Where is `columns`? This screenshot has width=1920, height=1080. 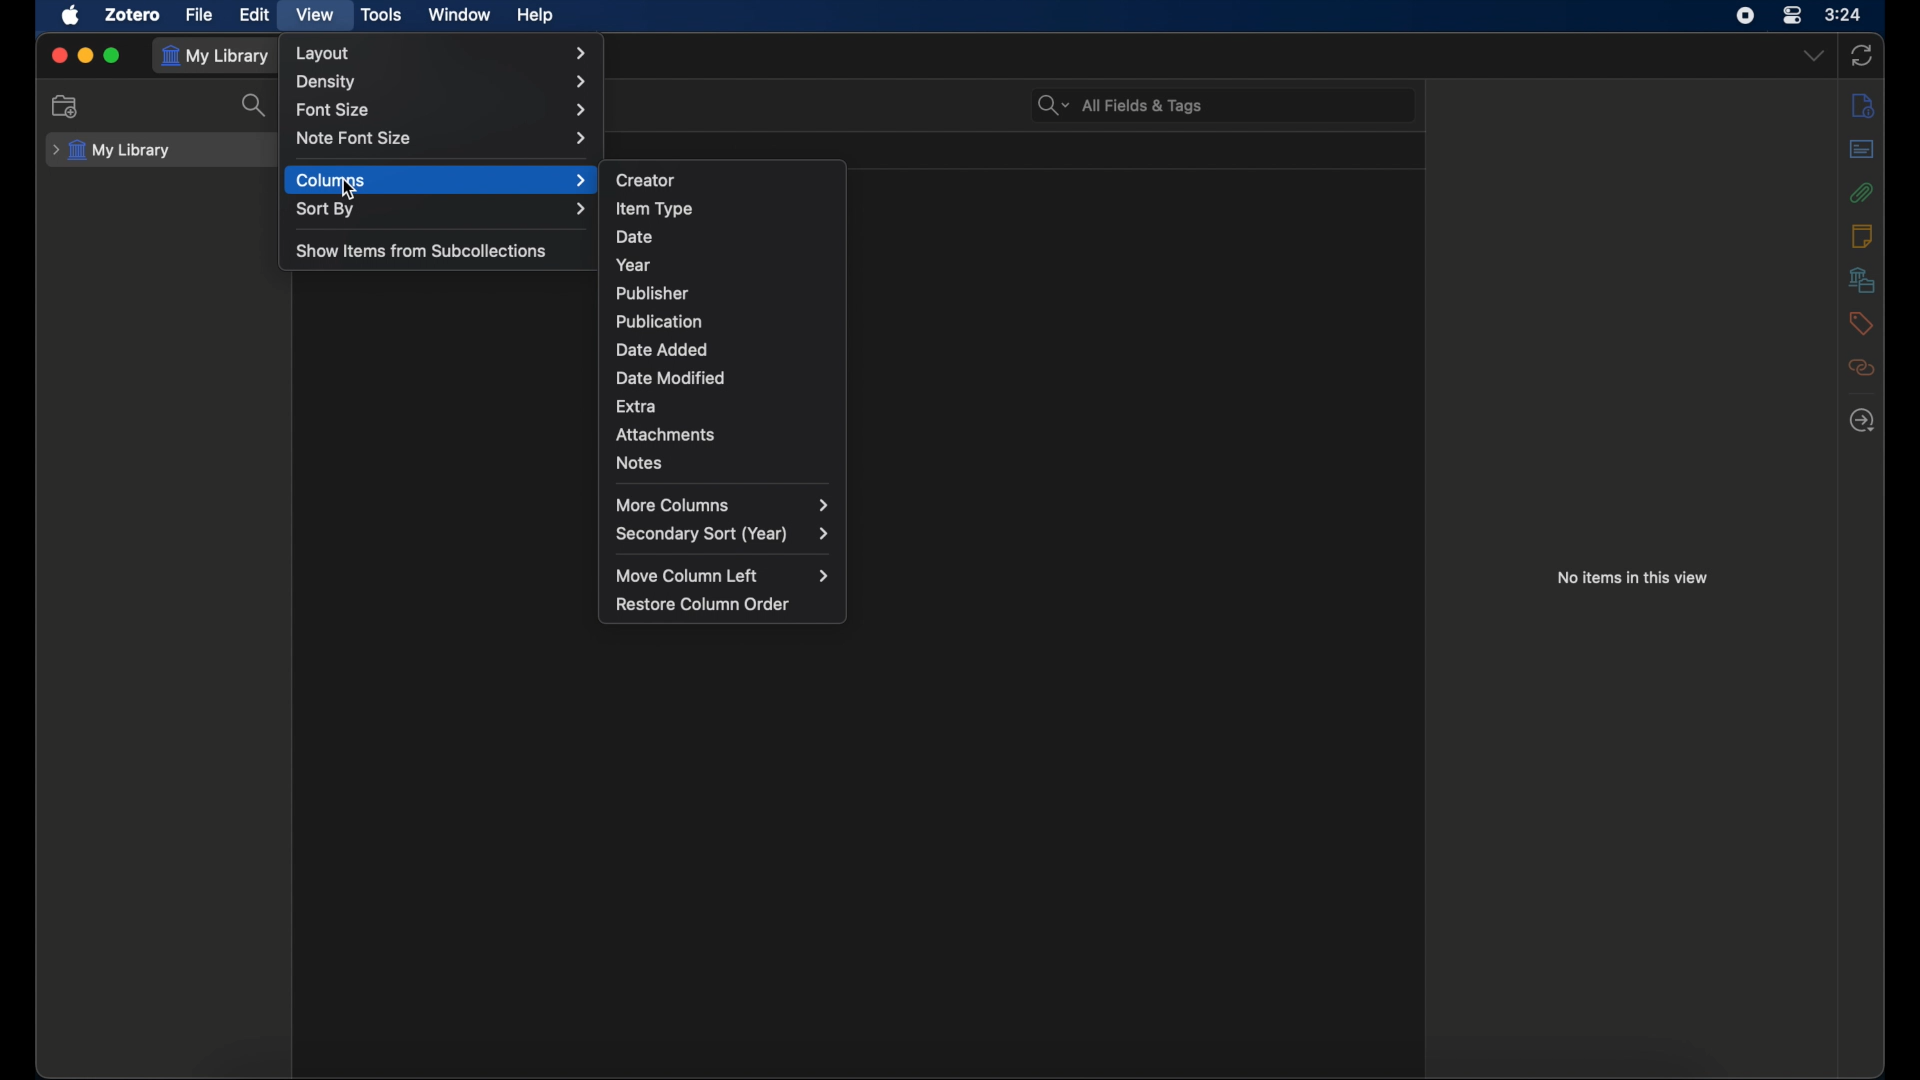 columns is located at coordinates (442, 180).